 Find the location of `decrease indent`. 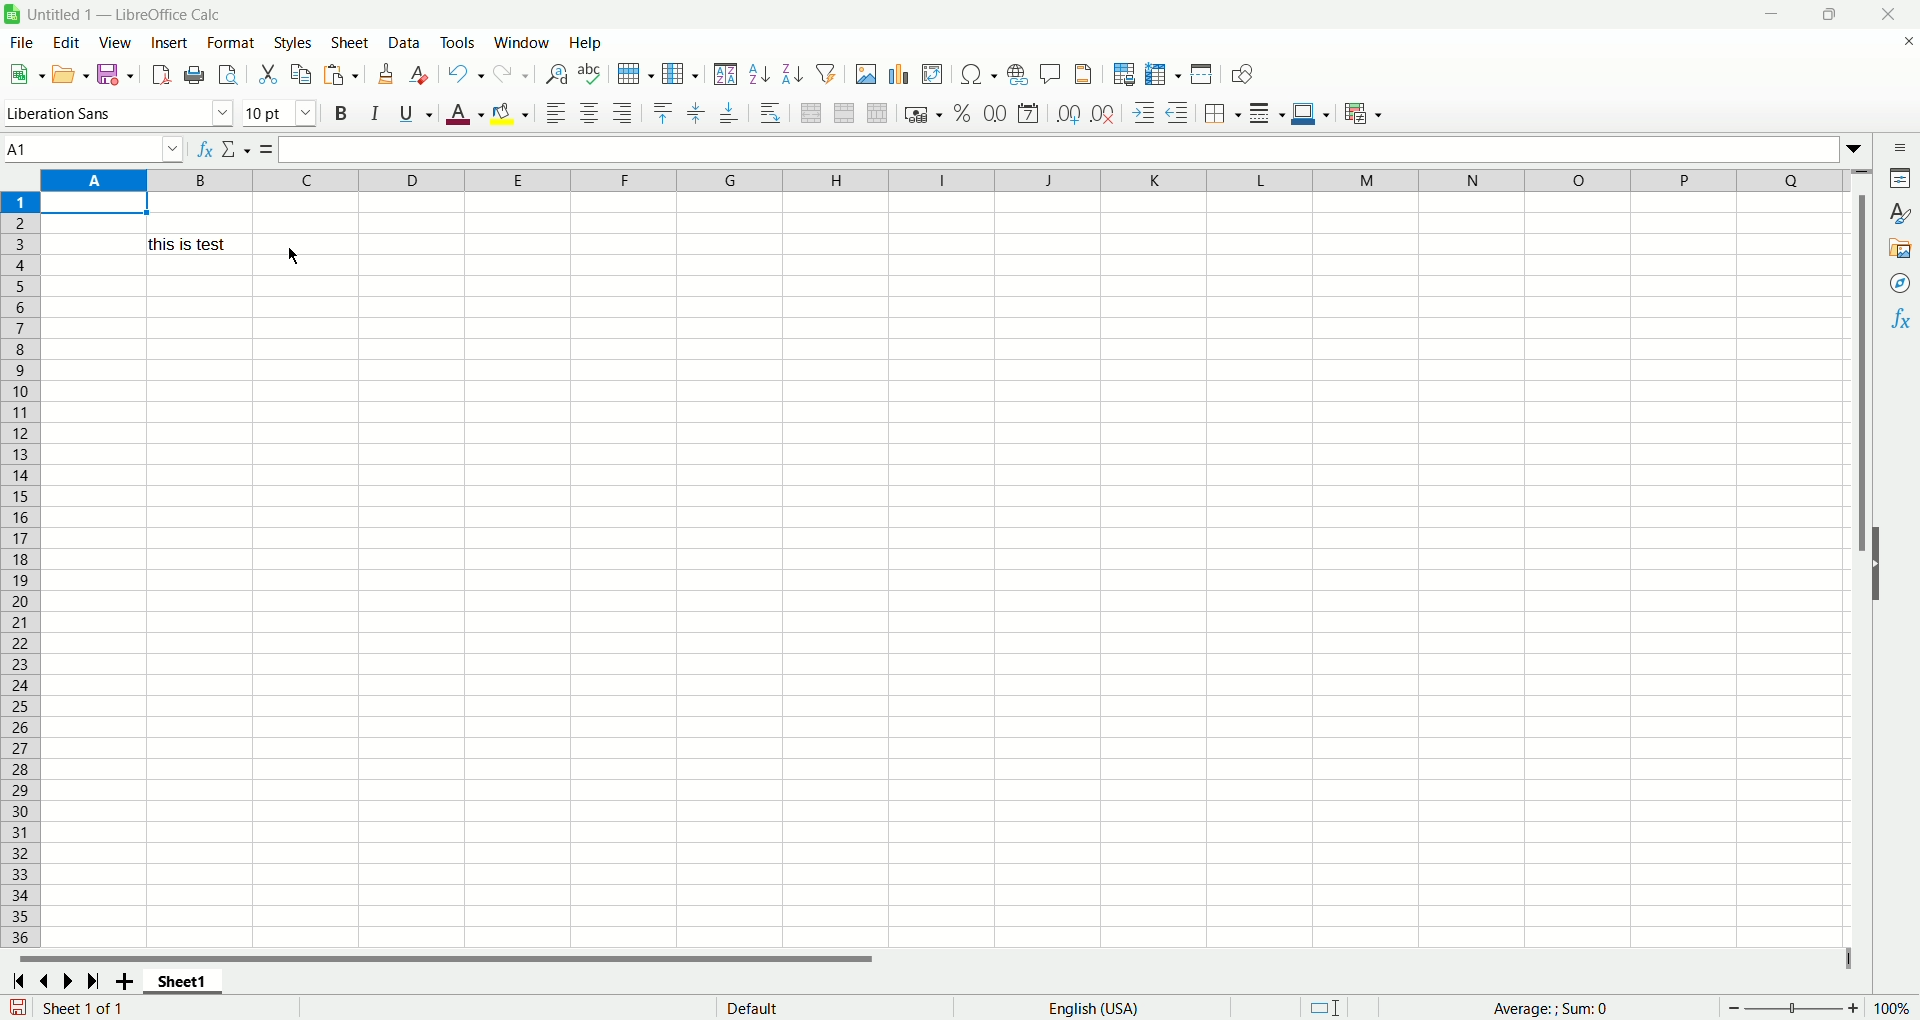

decrease indent is located at coordinates (1179, 111).